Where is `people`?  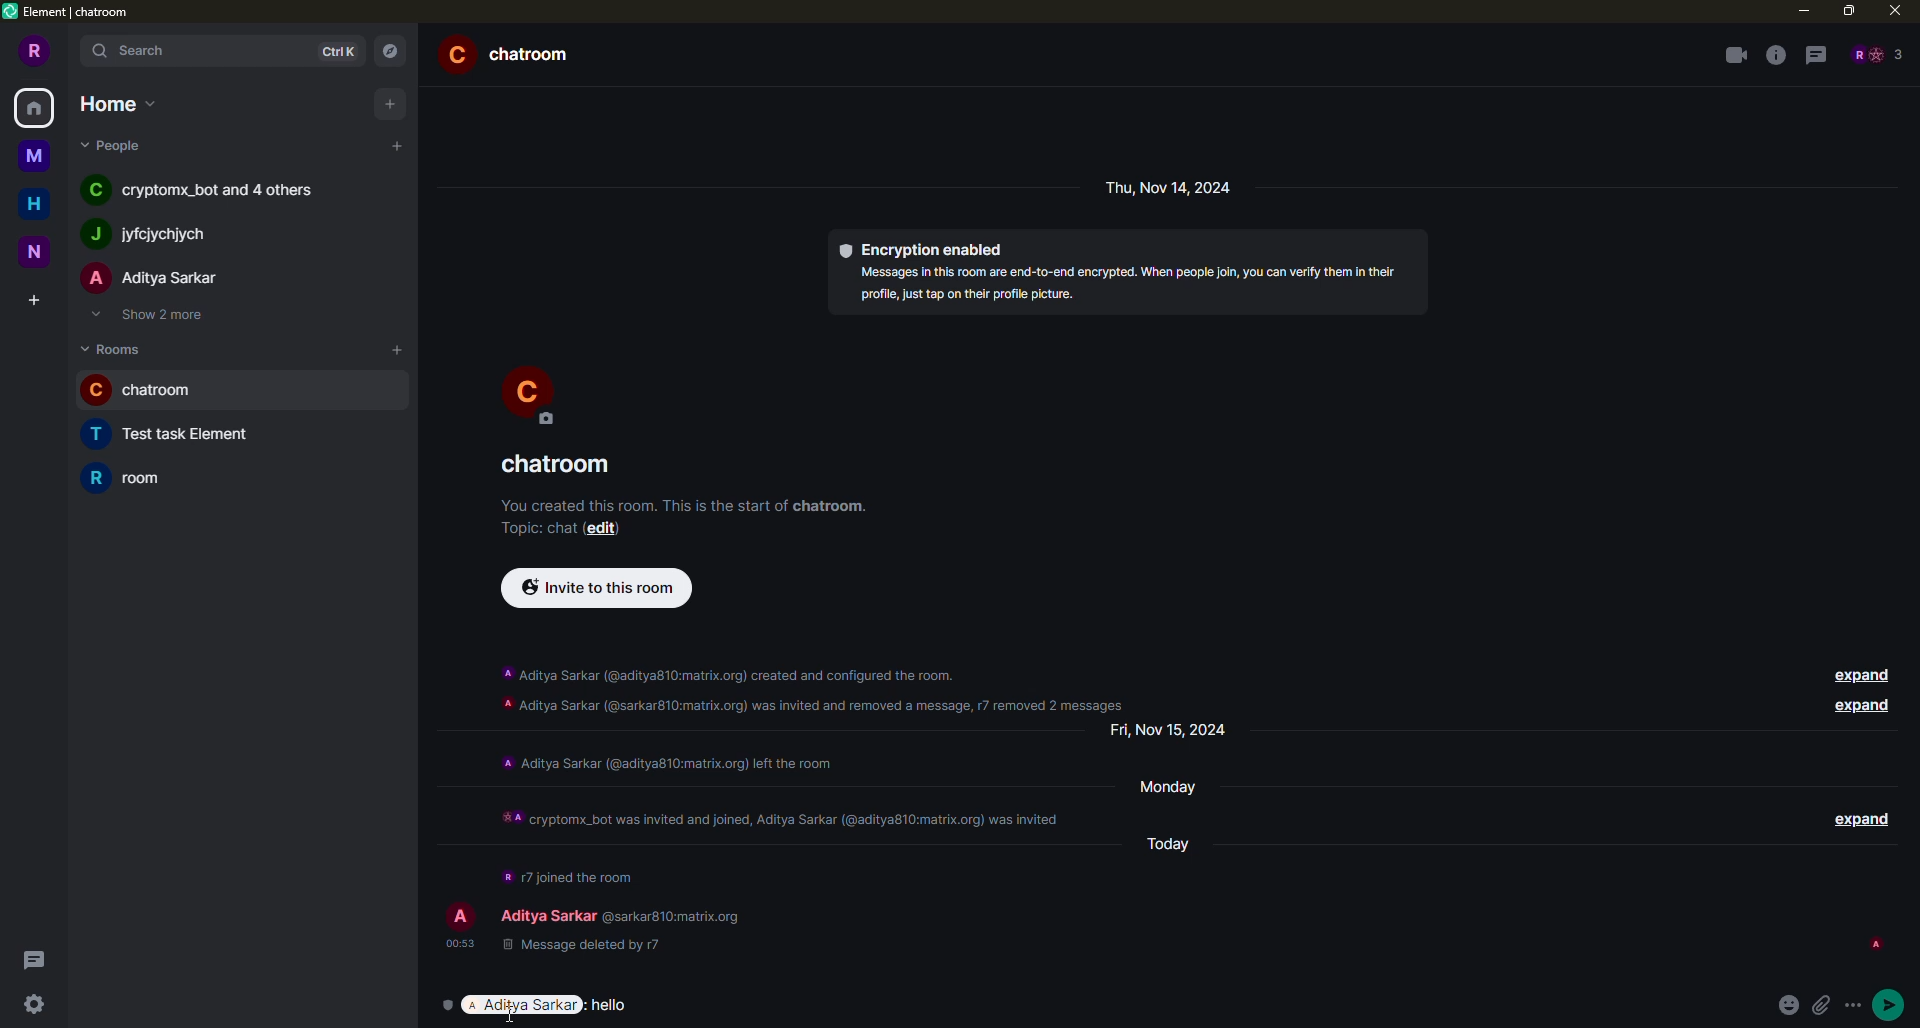 people is located at coordinates (147, 235).